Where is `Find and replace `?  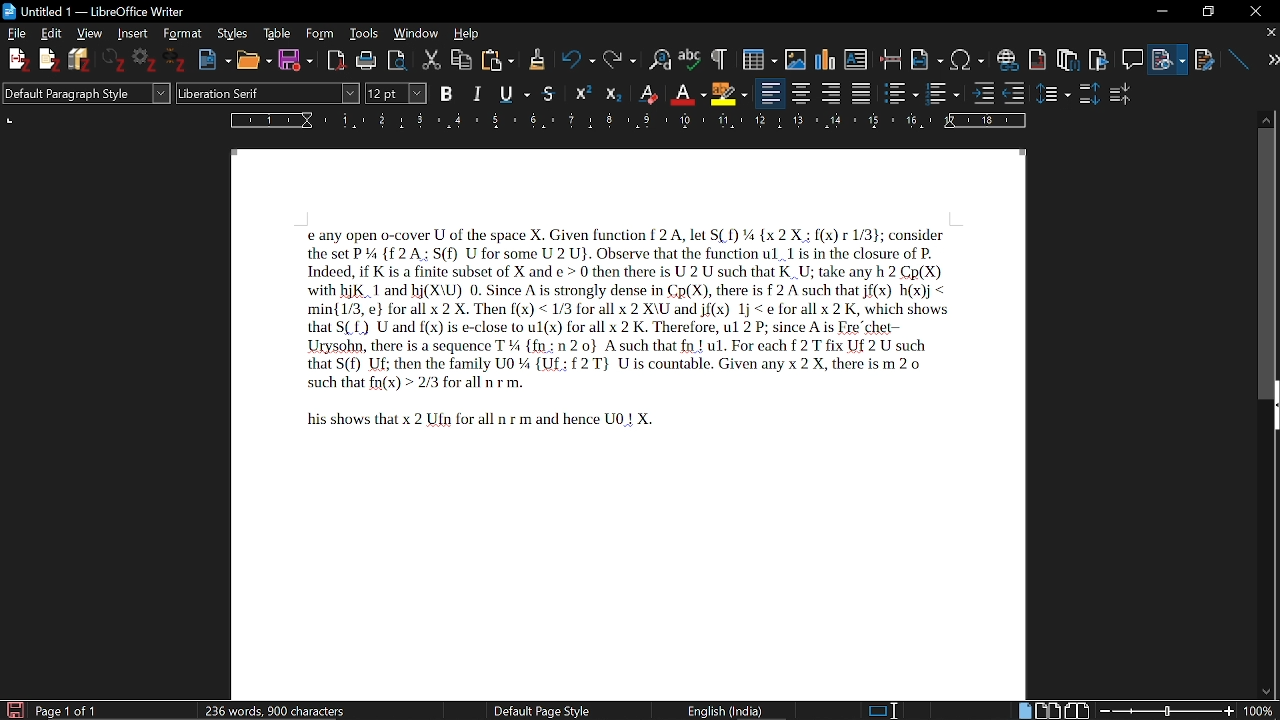
Find and replace  is located at coordinates (657, 58).